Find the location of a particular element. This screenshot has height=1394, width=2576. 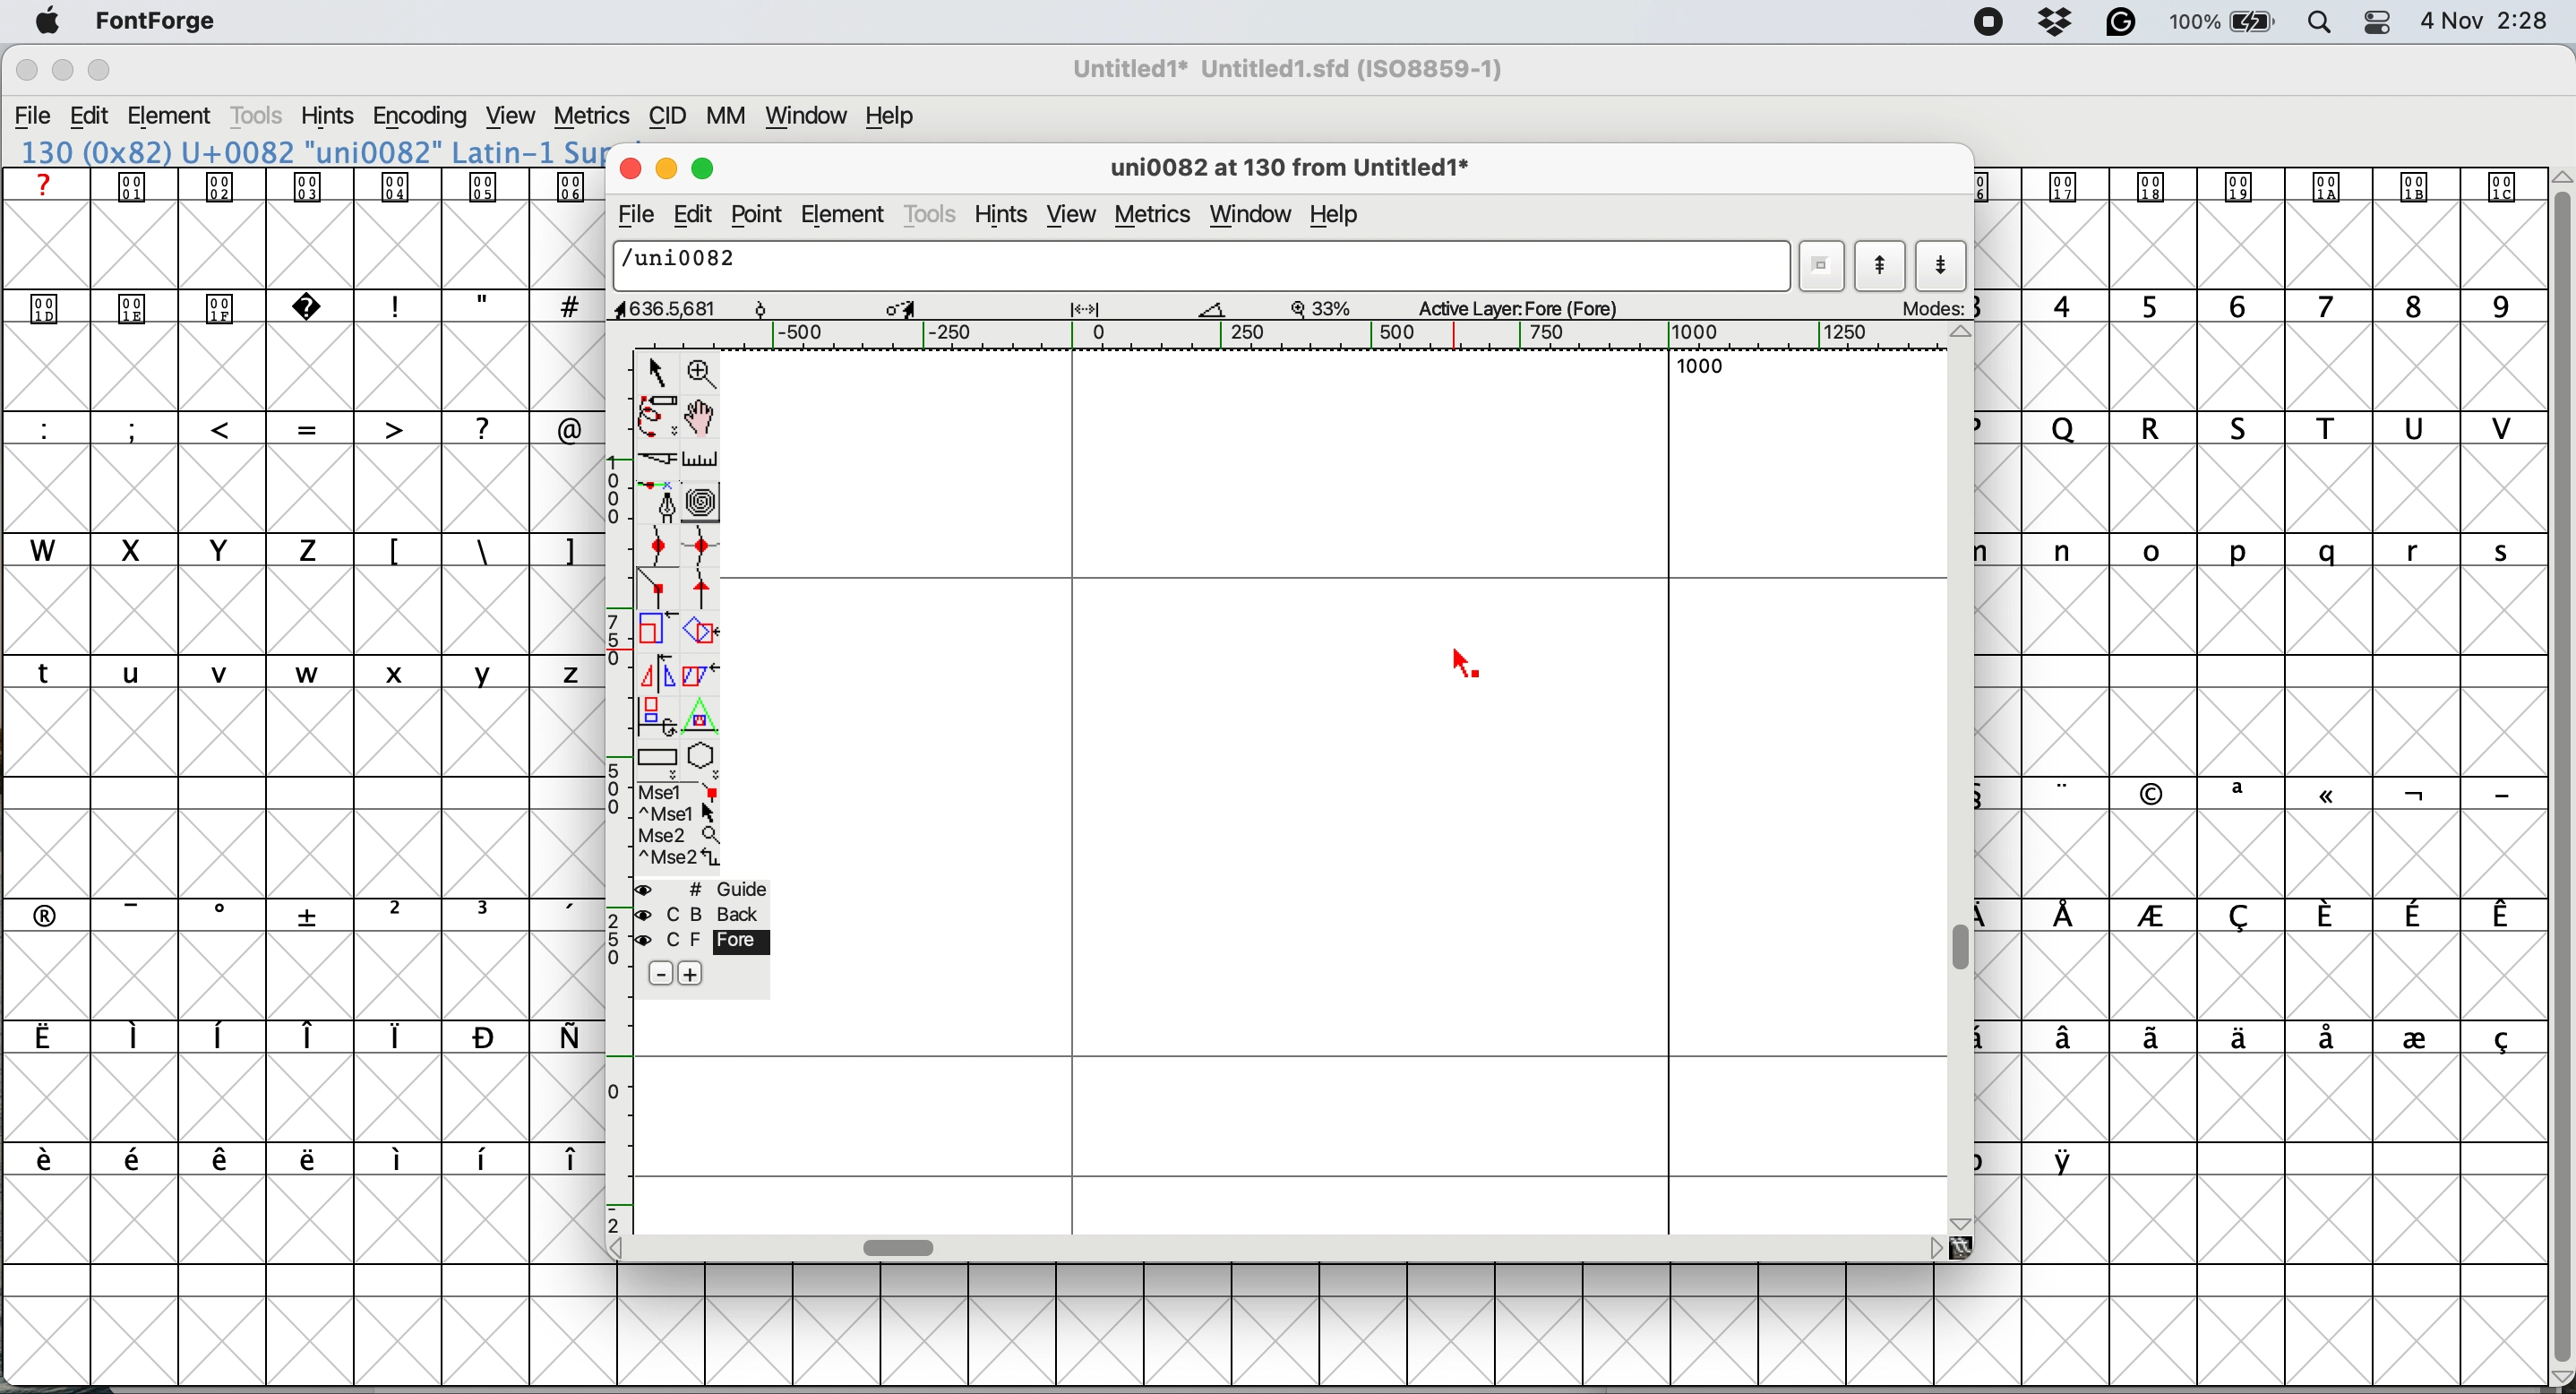

element is located at coordinates (845, 213).